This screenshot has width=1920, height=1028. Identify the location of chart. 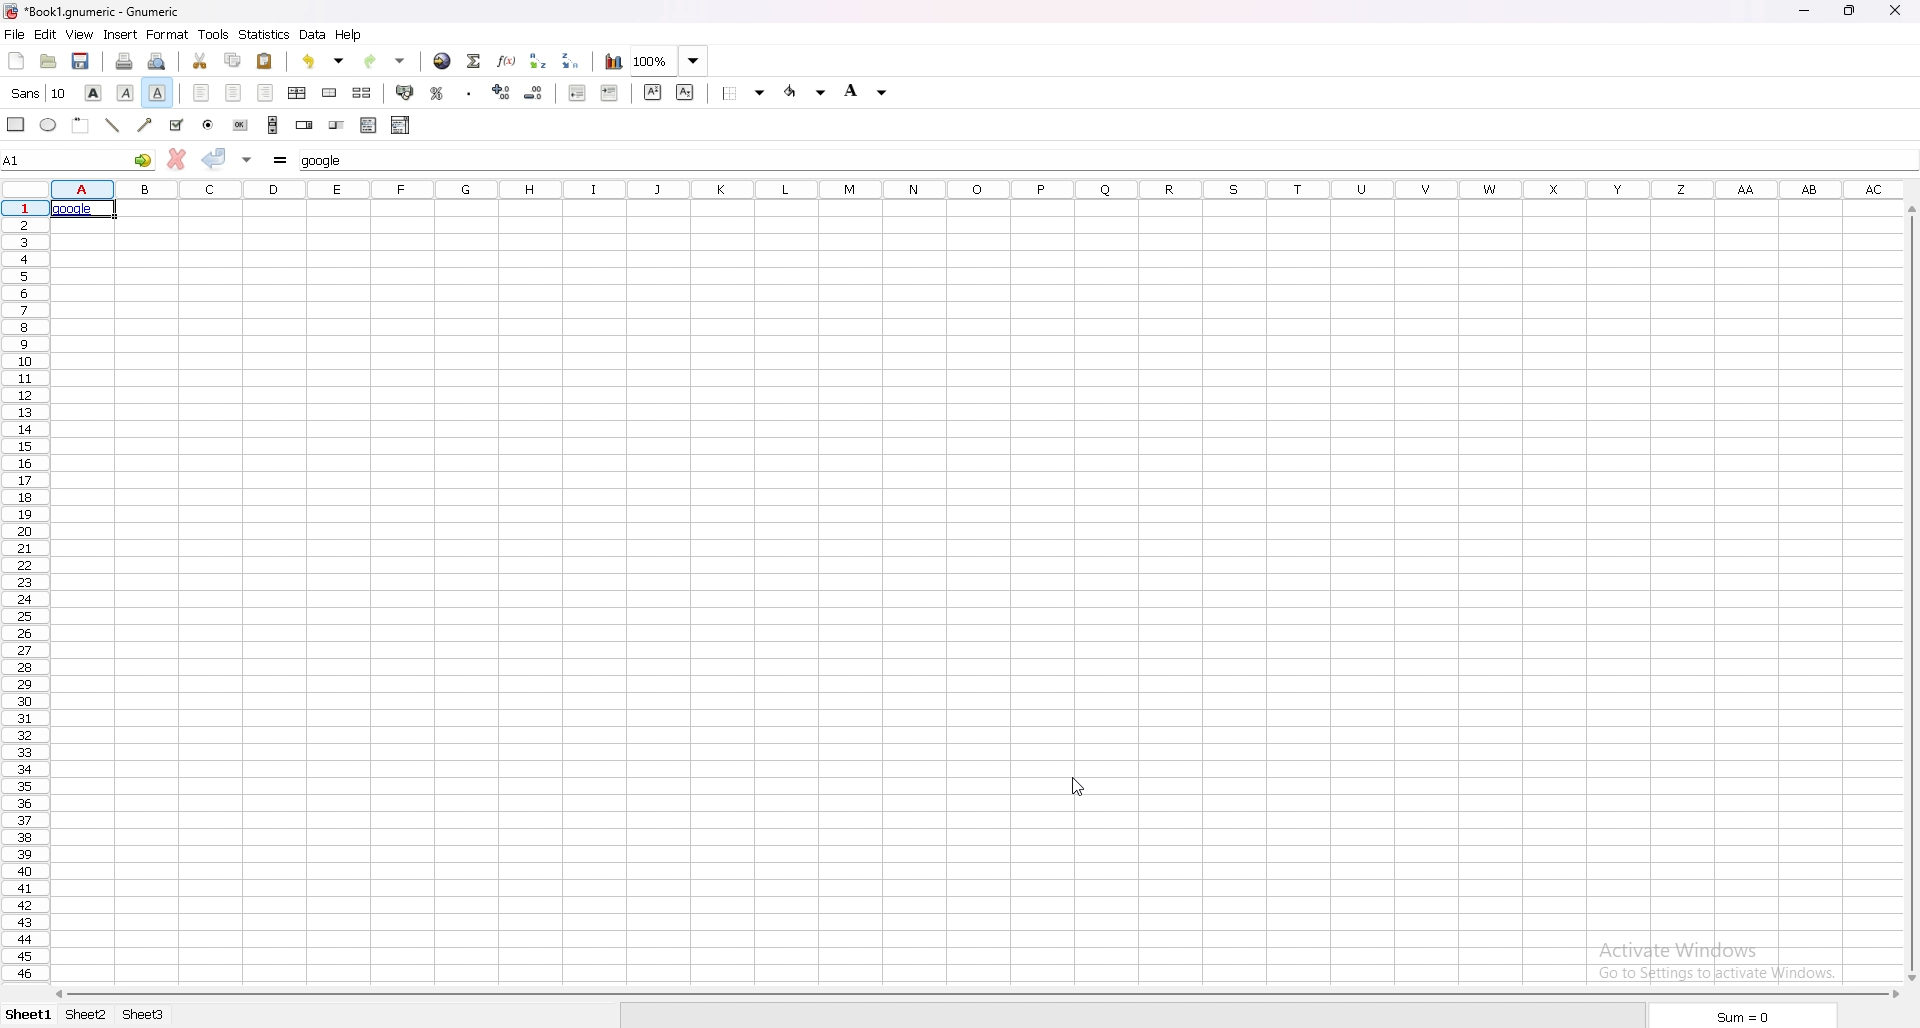
(615, 63).